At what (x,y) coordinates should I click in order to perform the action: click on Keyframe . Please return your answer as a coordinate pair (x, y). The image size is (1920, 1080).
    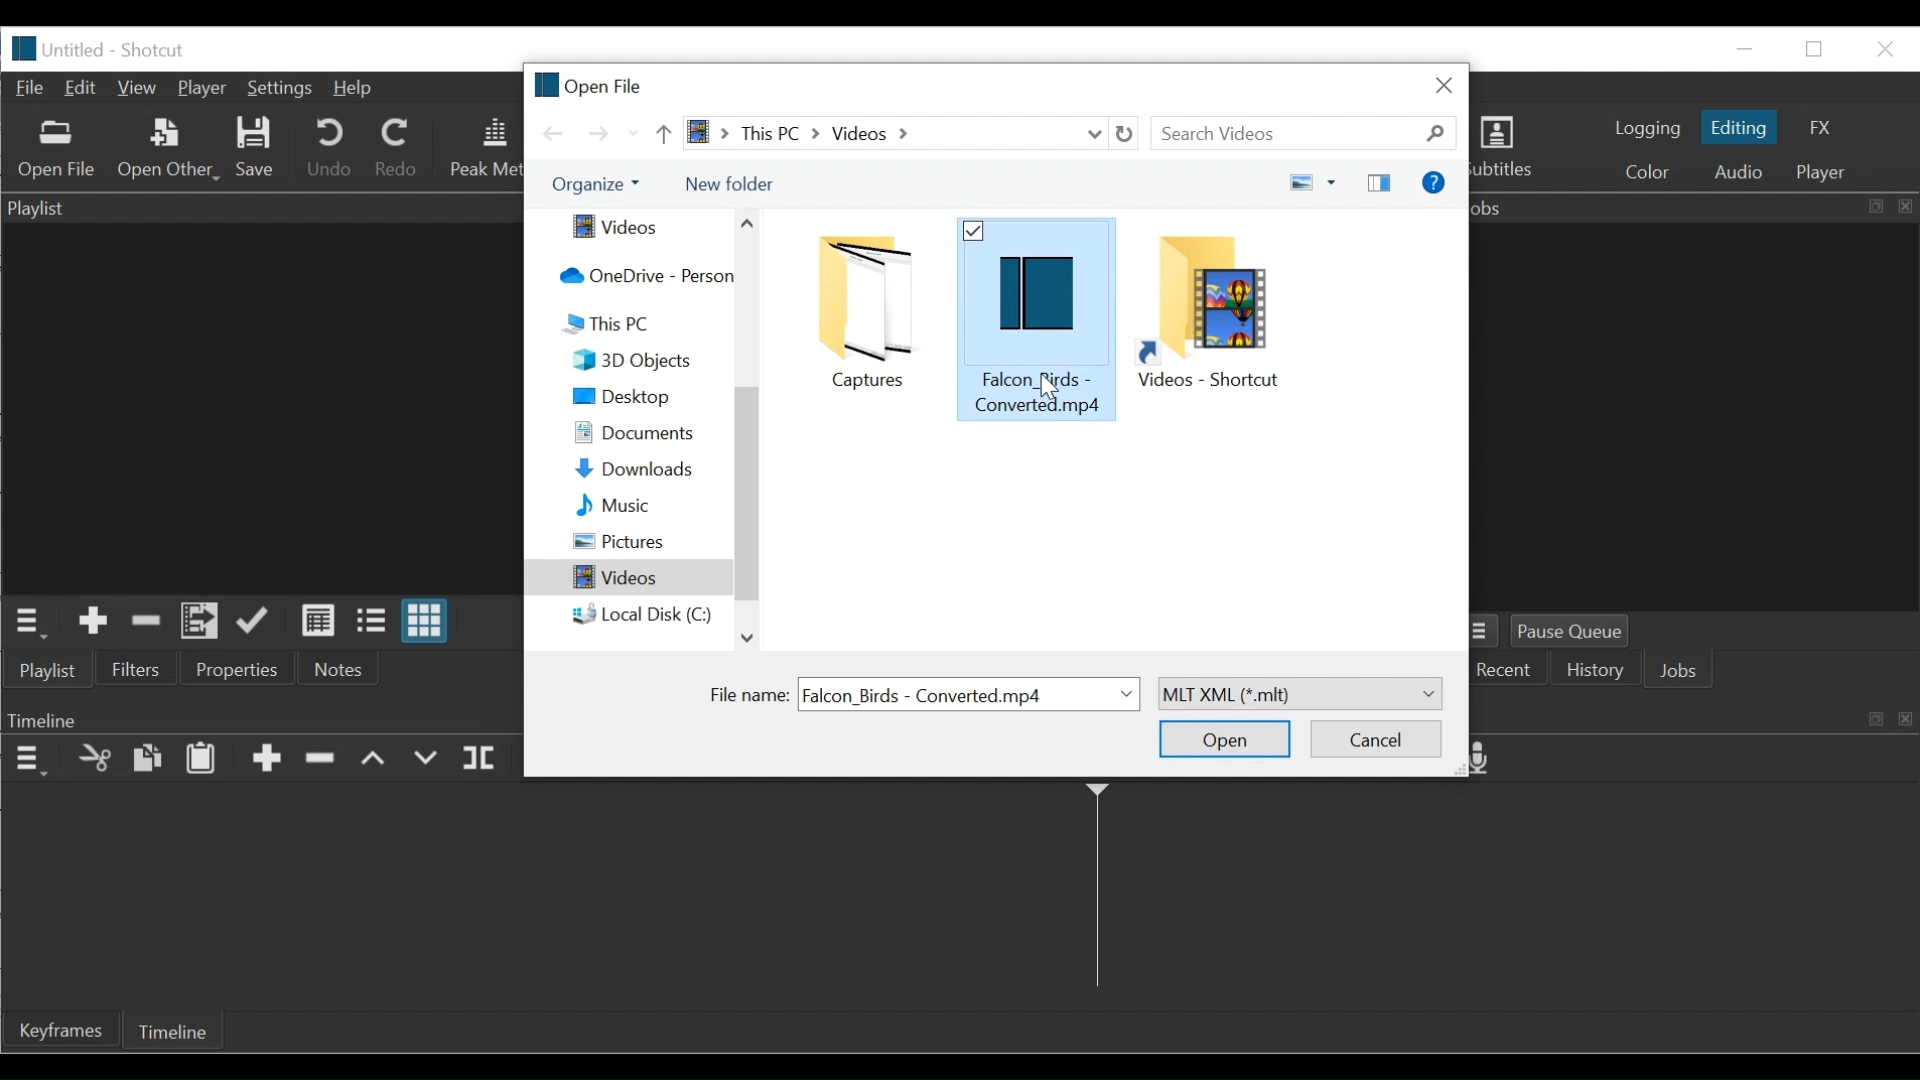
    Looking at the image, I should click on (60, 1029).